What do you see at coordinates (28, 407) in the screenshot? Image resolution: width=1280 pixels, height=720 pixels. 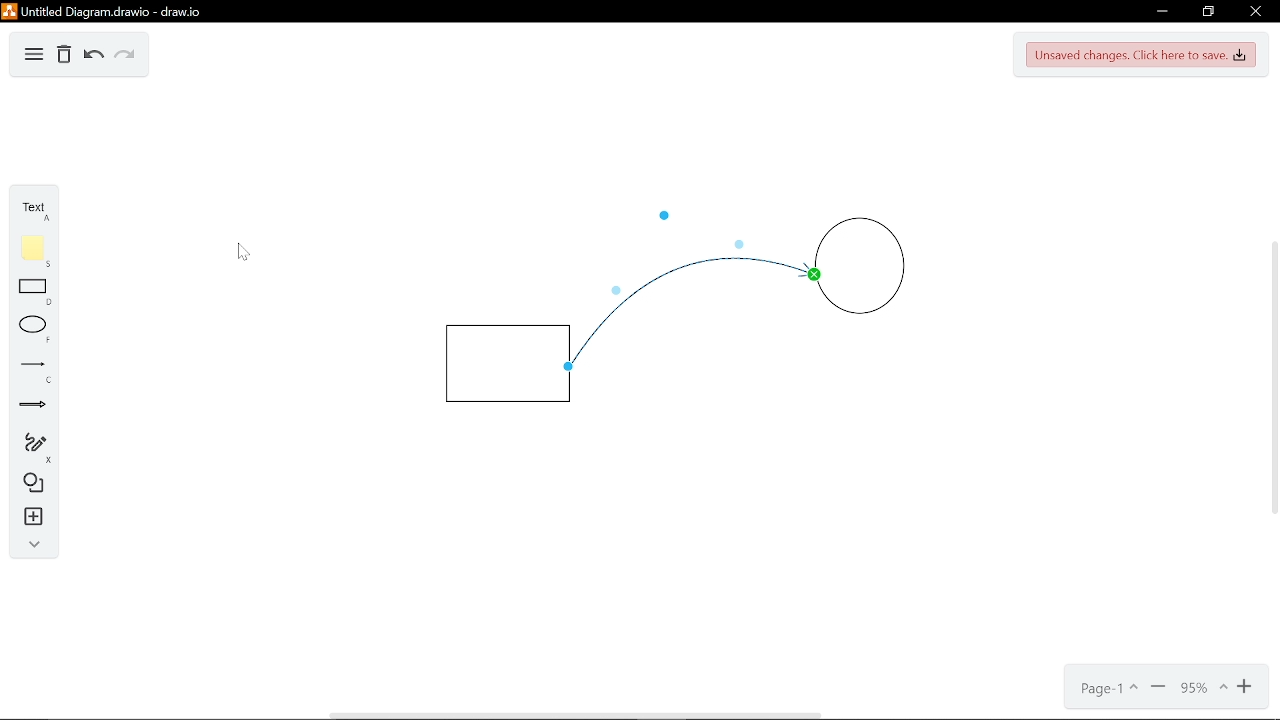 I see `Arrow` at bounding box center [28, 407].